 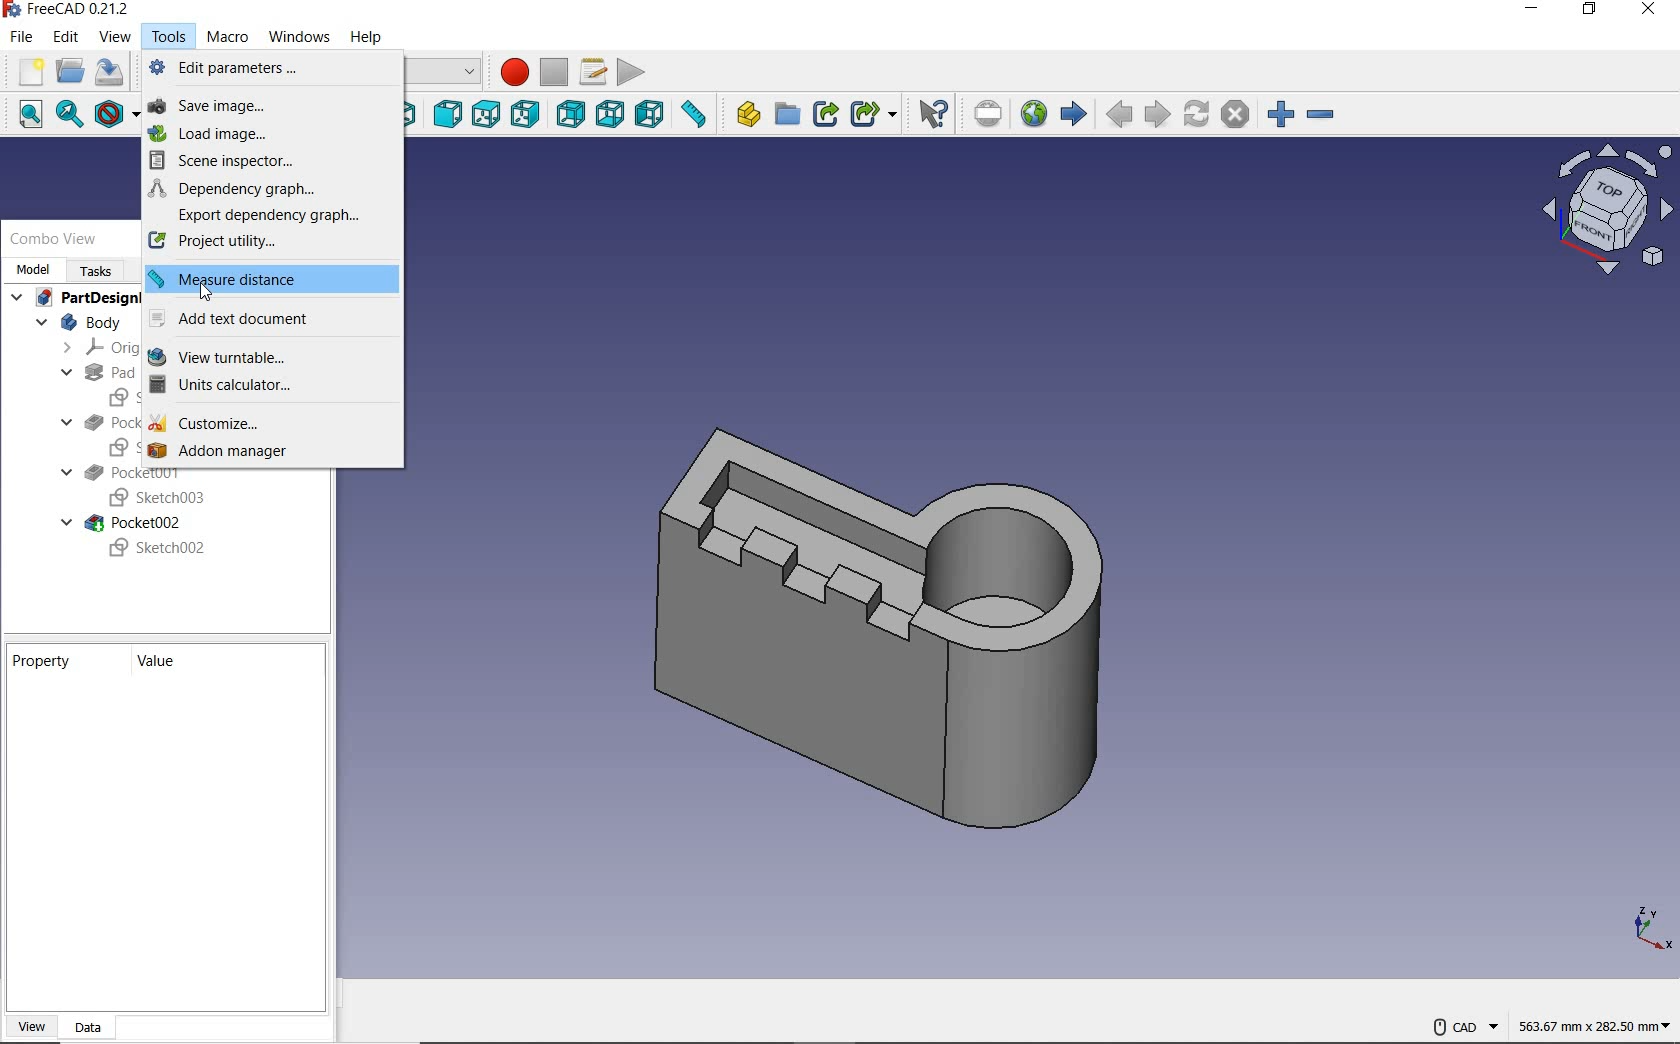 I want to click on PARTDESIGNEXAMPLE, so click(x=75, y=299).